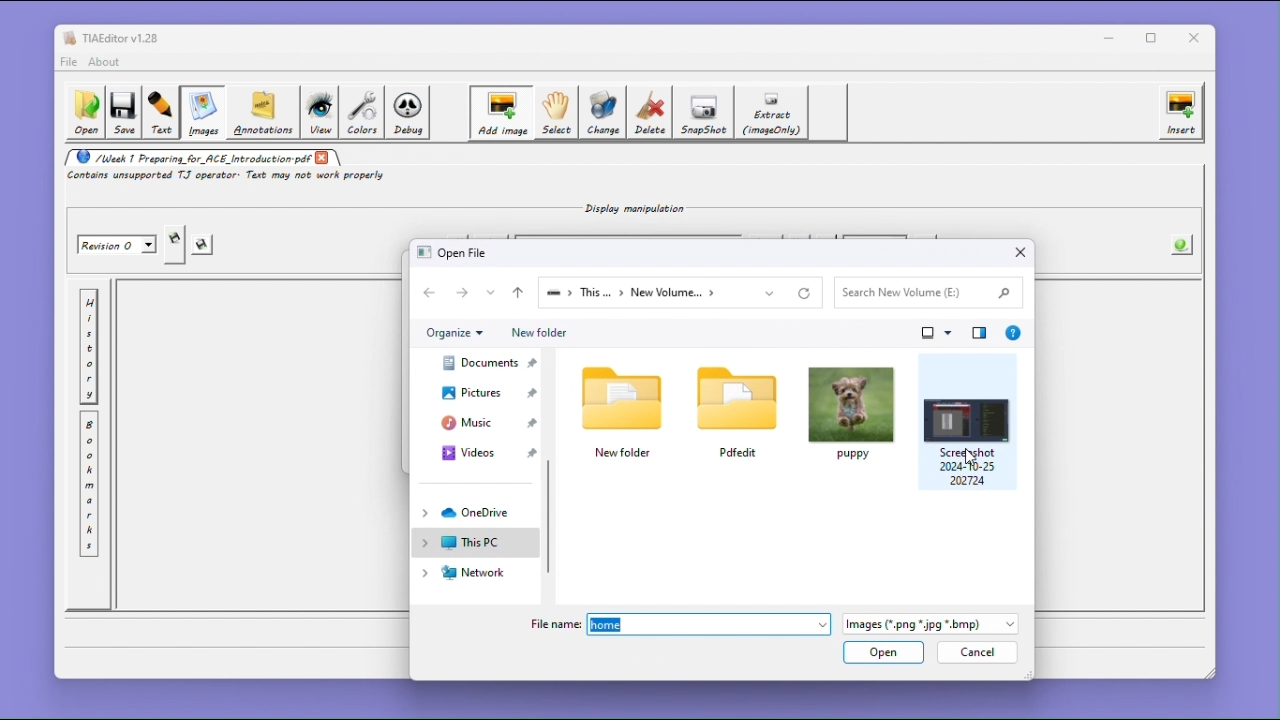 The height and width of the screenshot is (720, 1280). What do you see at coordinates (323, 157) in the screenshot?
I see `close` at bounding box center [323, 157].